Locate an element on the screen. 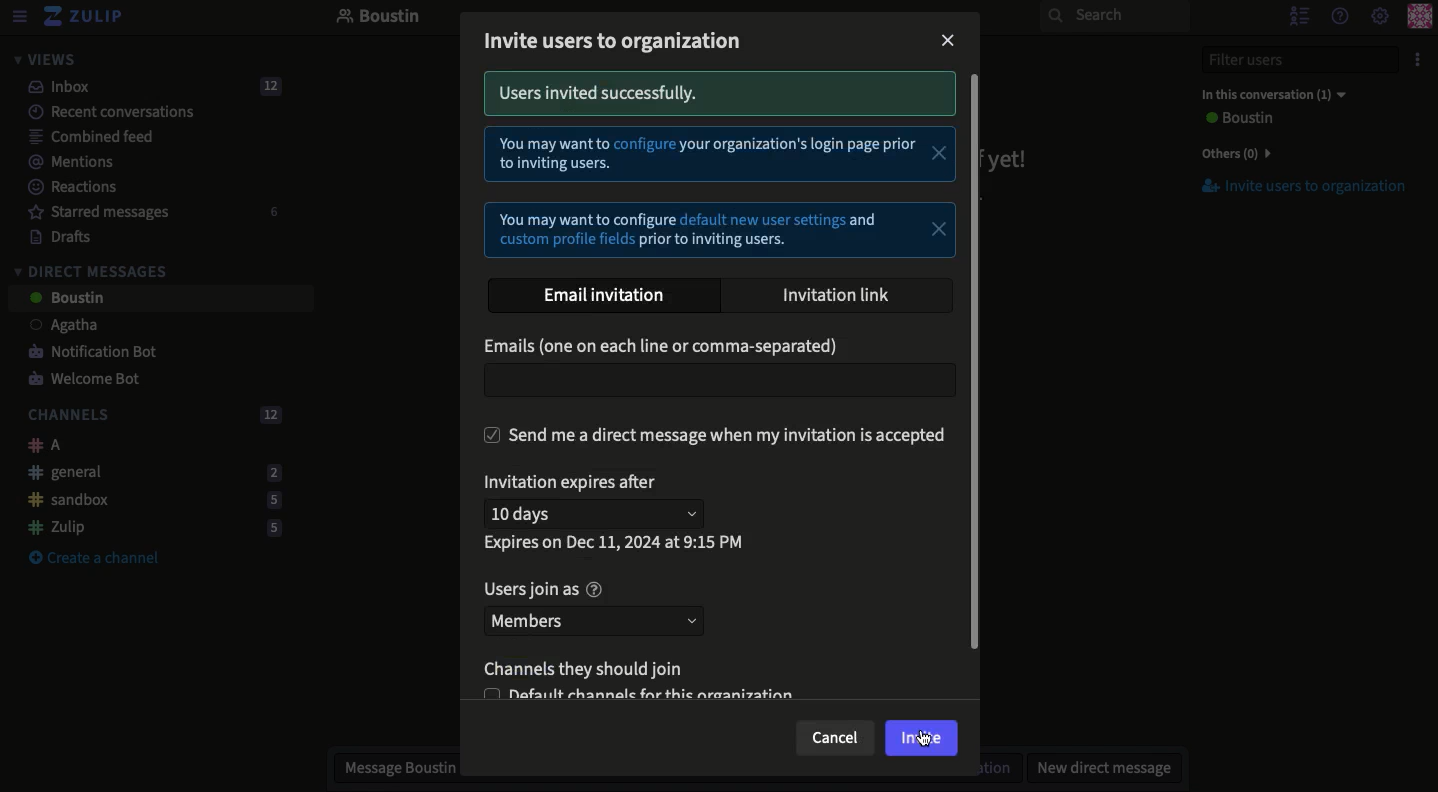 This screenshot has height=792, width=1438. Boustin is located at coordinates (379, 18).